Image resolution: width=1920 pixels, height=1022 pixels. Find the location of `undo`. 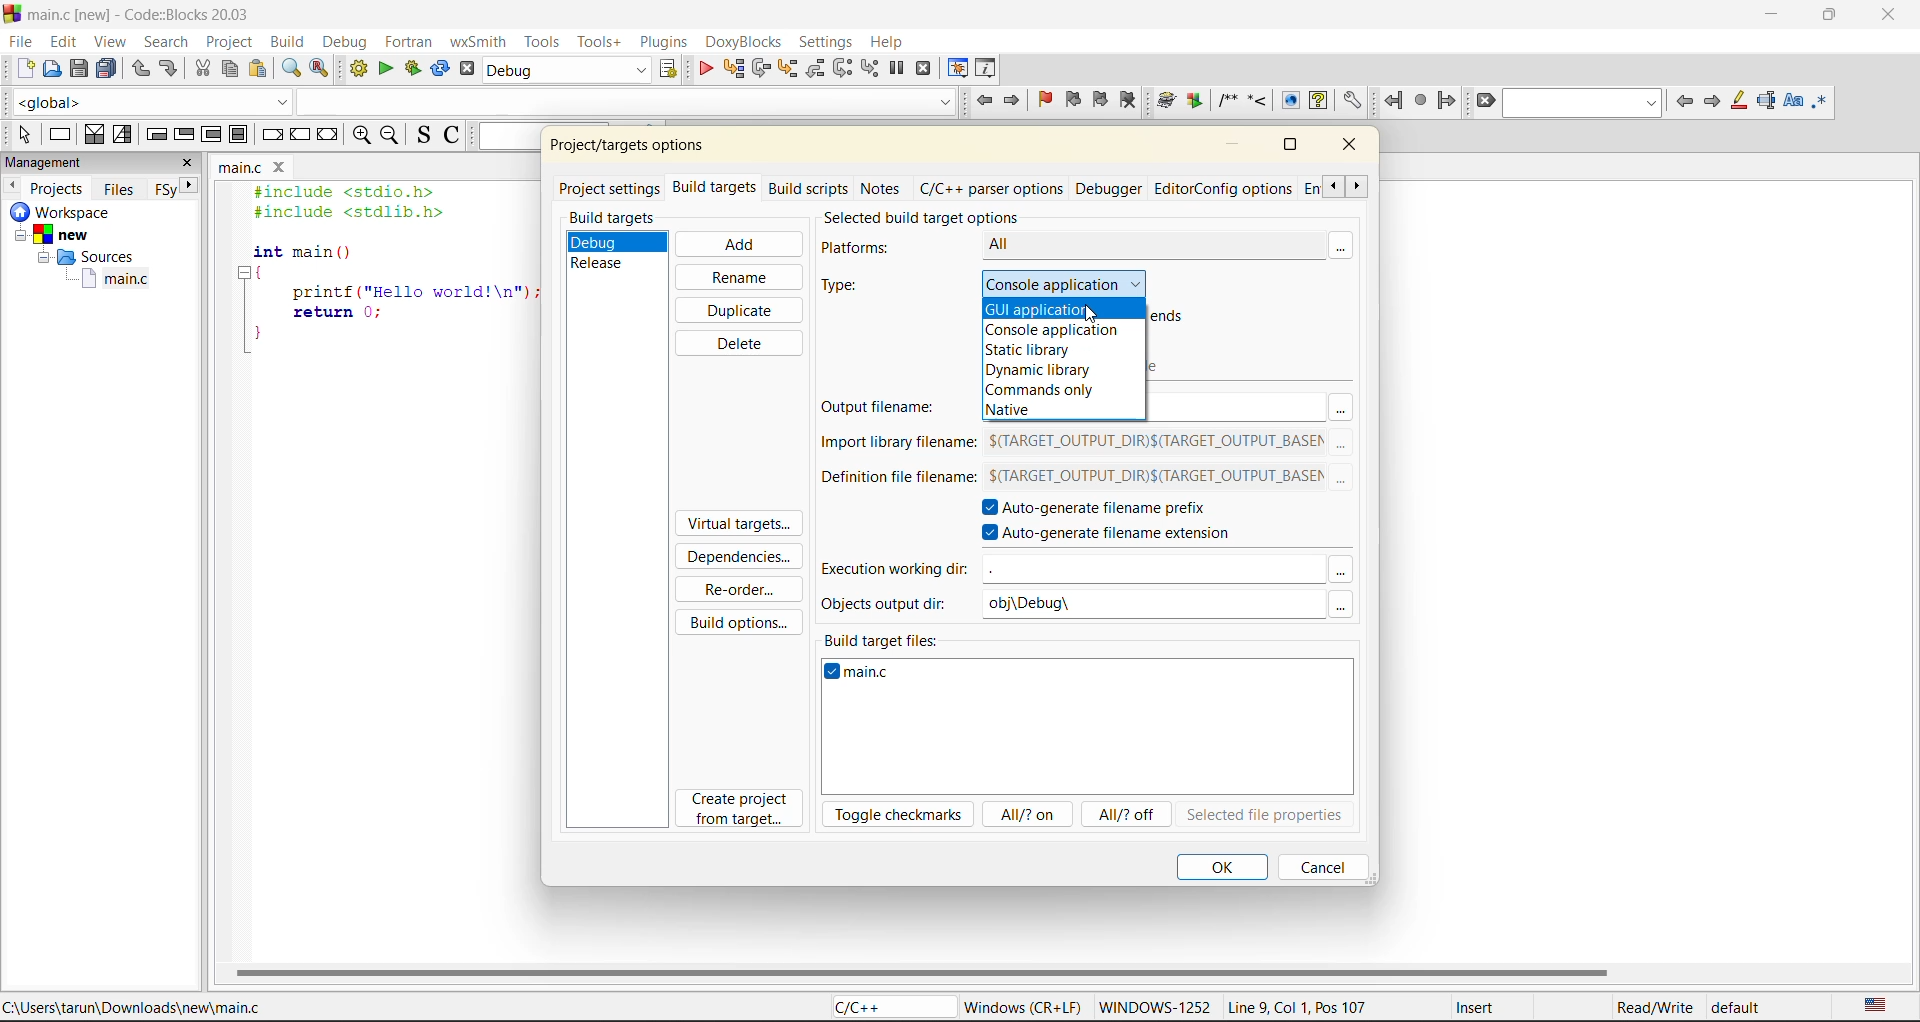

undo is located at coordinates (142, 71).